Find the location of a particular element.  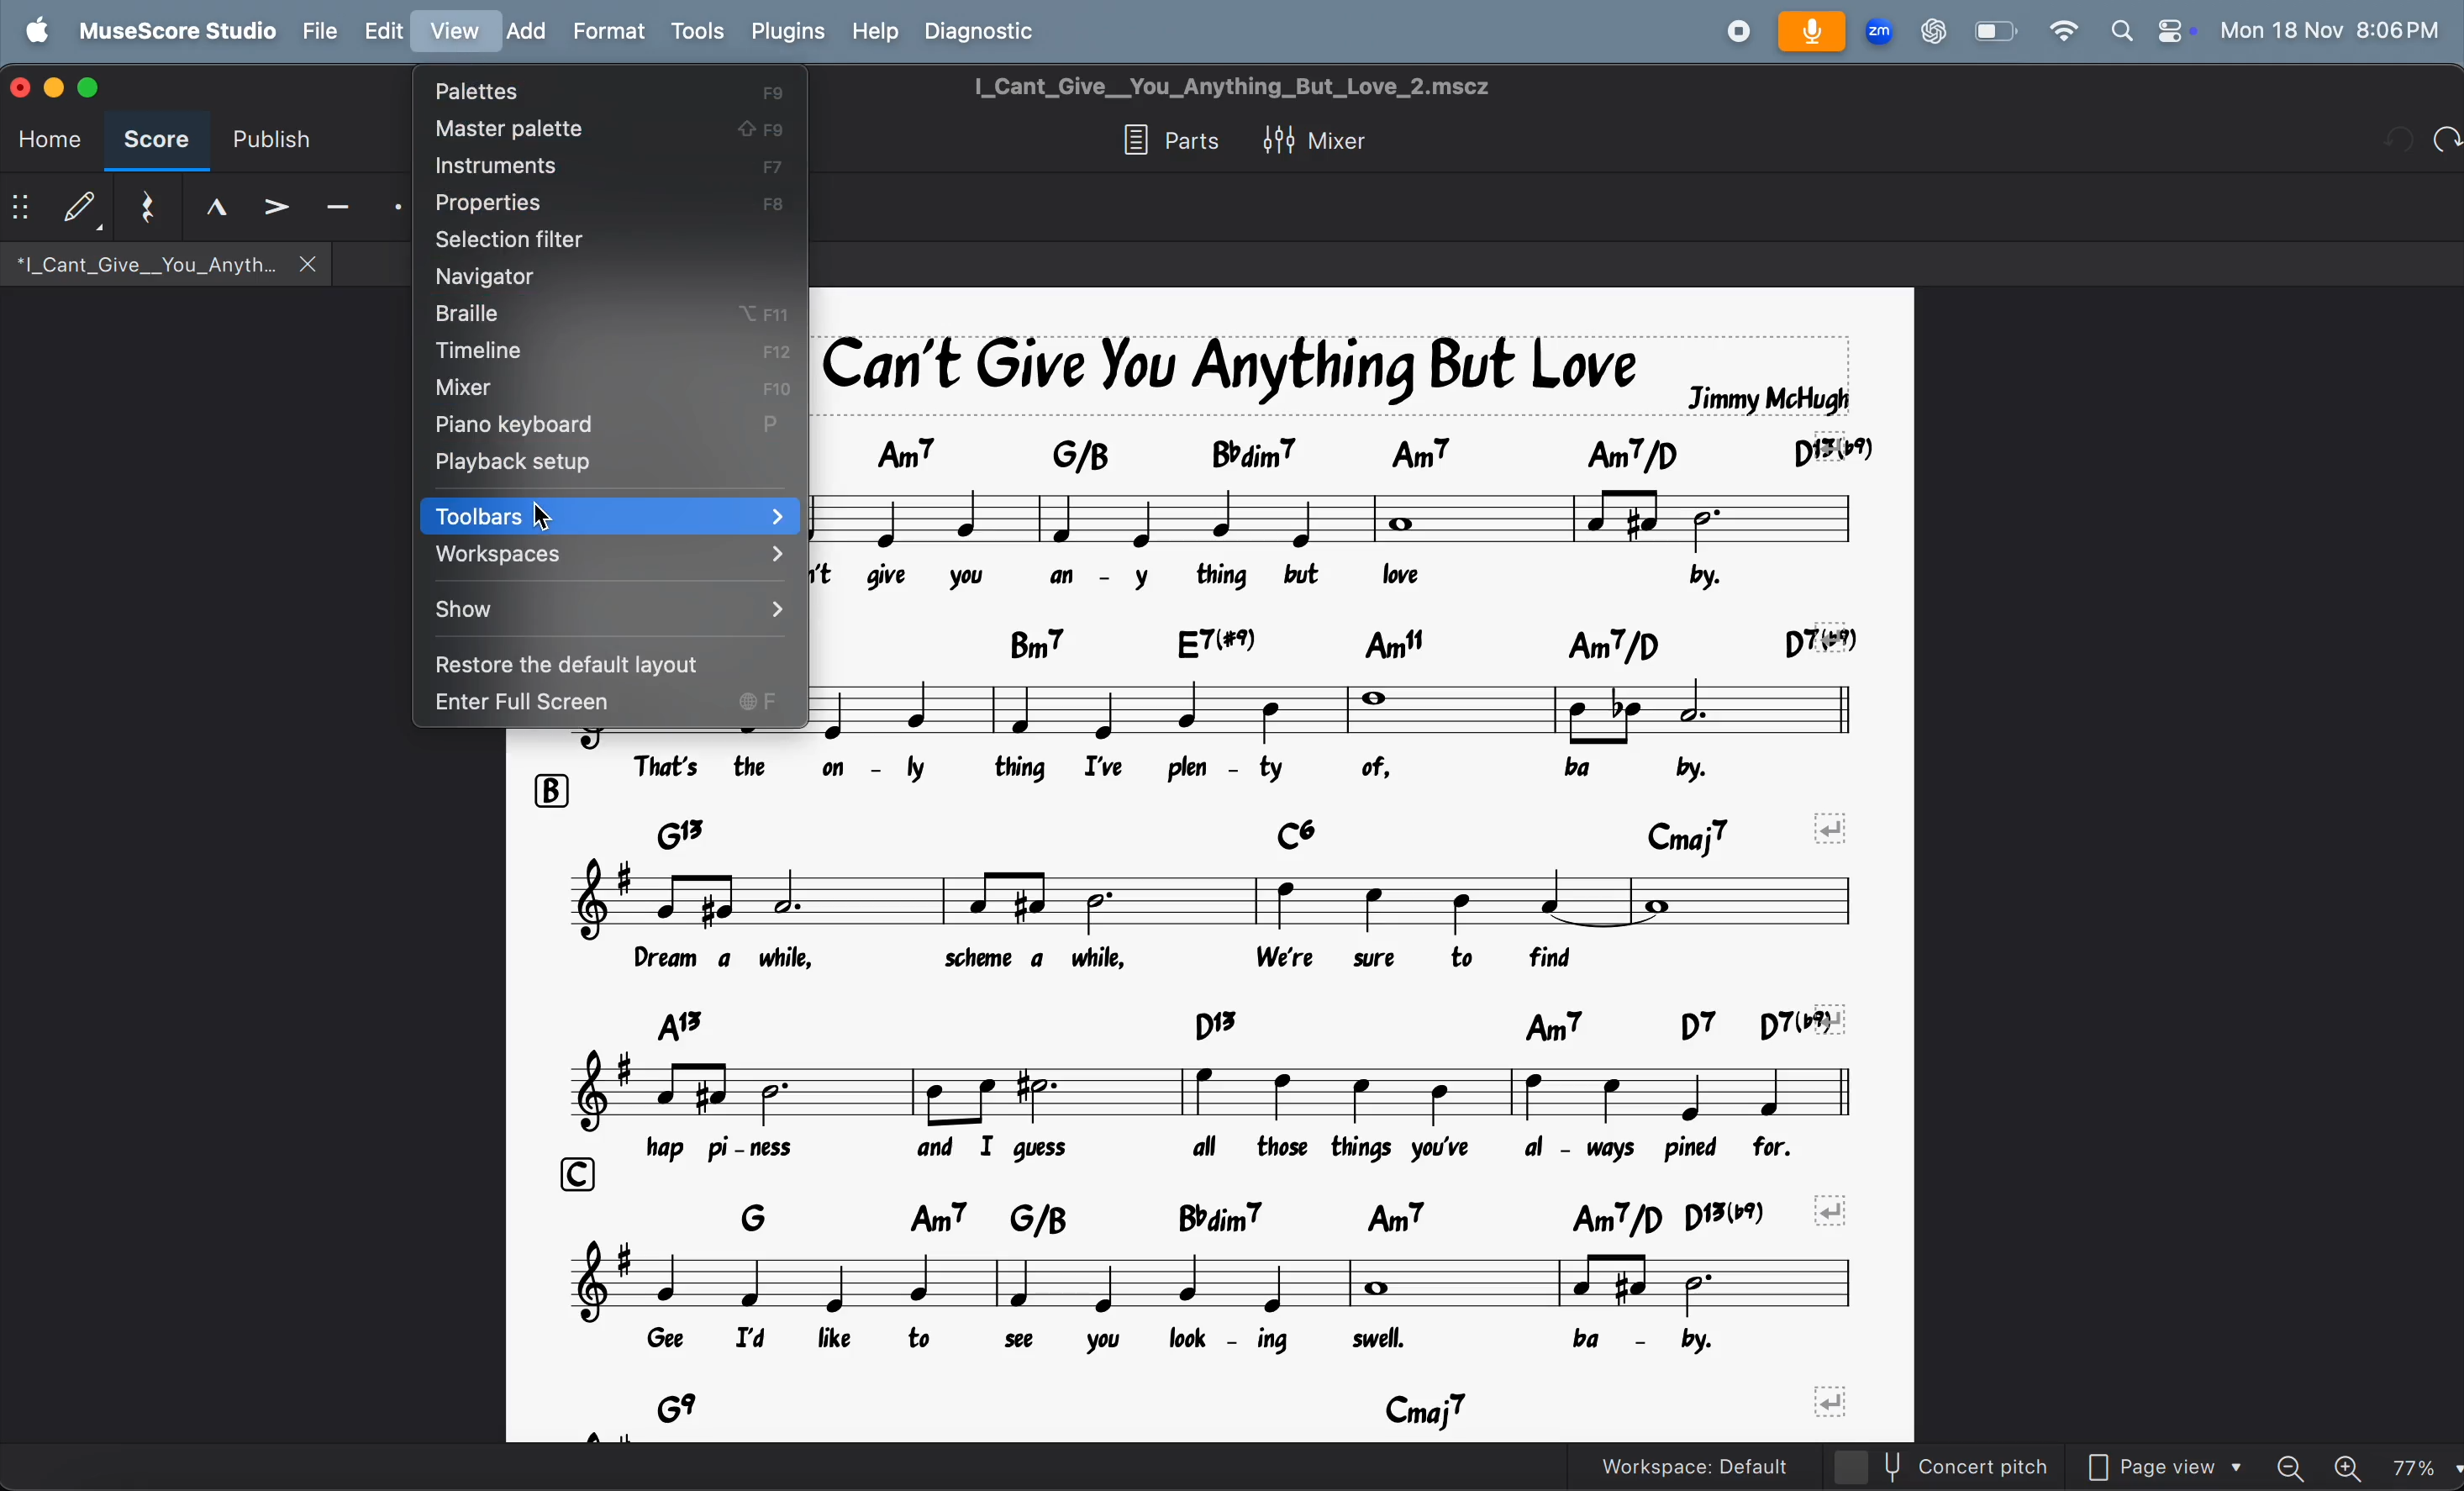

chord symbols is located at coordinates (1245, 1404).